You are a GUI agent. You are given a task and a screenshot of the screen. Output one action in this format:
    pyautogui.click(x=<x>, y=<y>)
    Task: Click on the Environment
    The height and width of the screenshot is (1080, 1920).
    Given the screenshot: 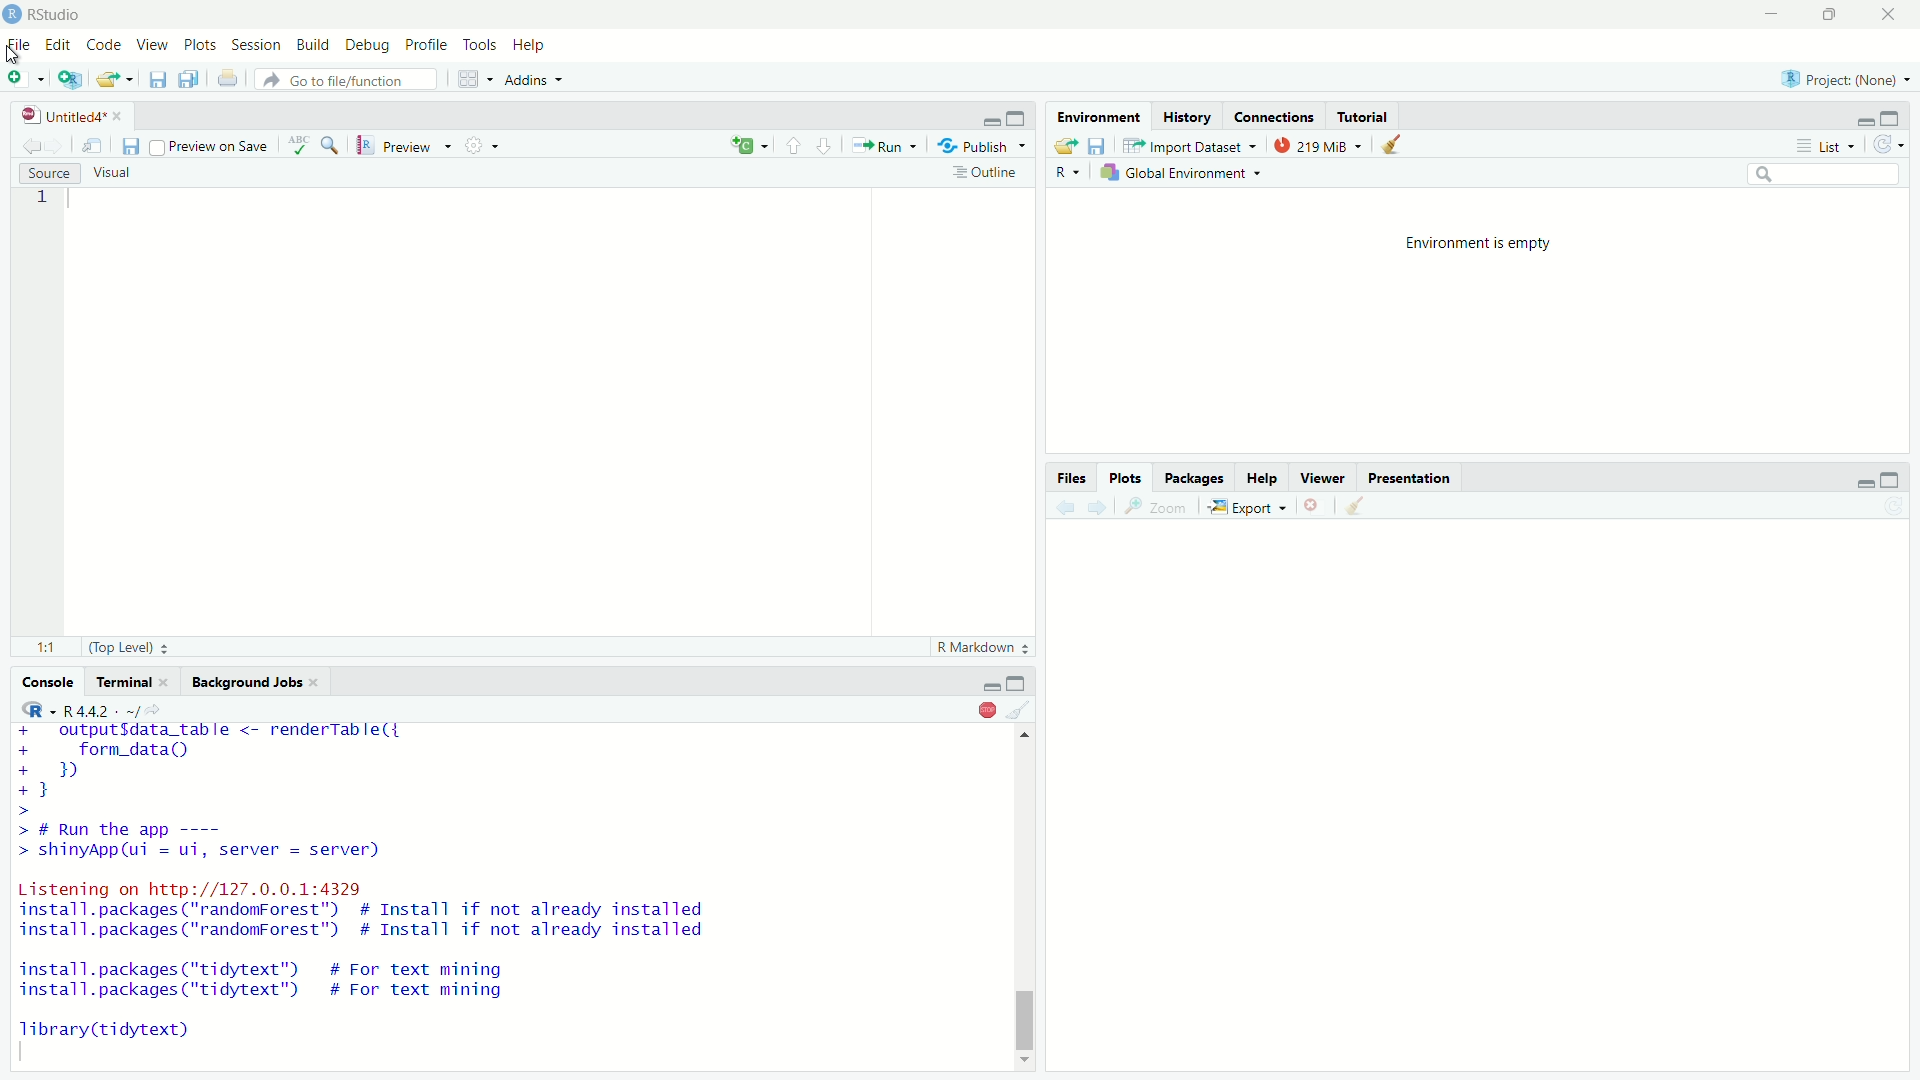 What is the action you would take?
    pyautogui.click(x=1097, y=115)
    